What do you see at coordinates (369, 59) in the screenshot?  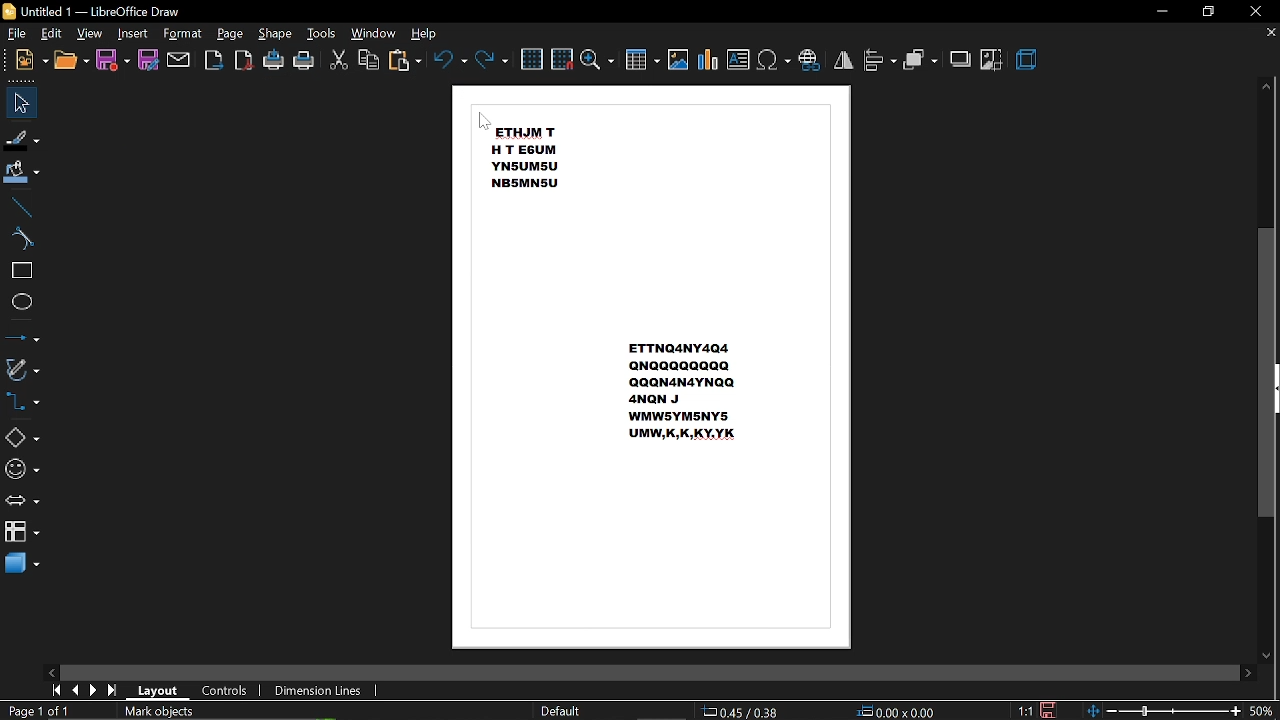 I see `copy ` at bounding box center [369, 59].